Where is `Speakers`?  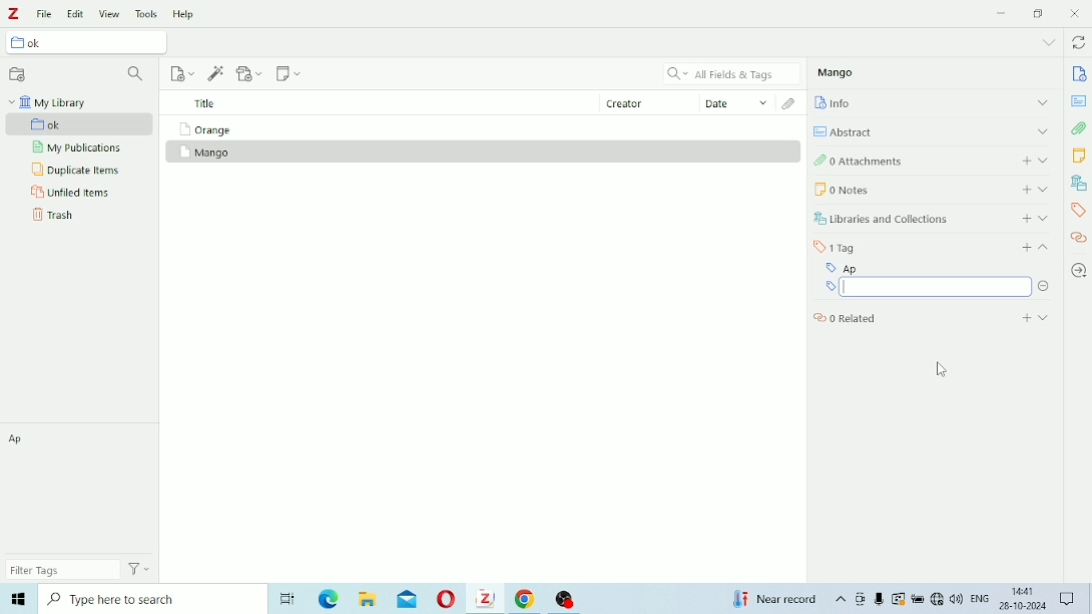 Speakers is located at coordinates (957, 599).